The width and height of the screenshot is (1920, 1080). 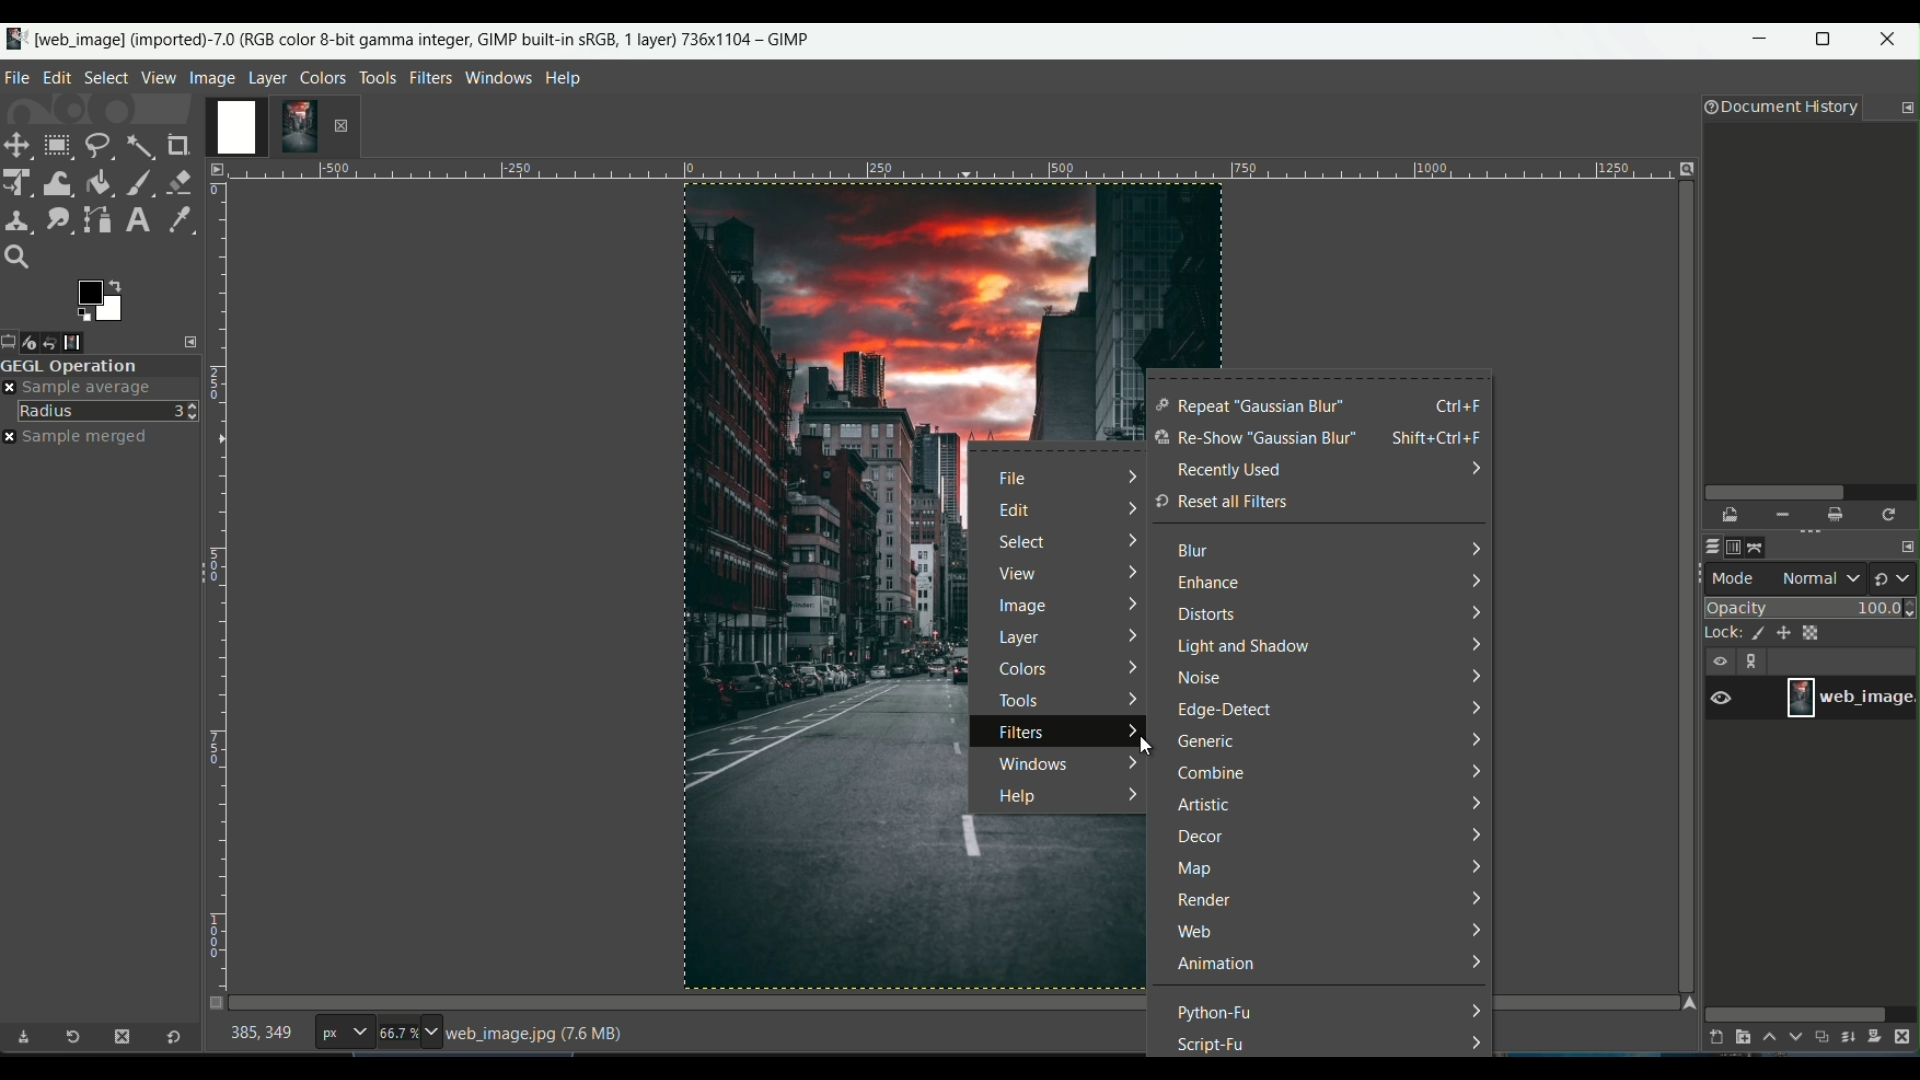 What do you see at coordinates (1712, 1037) in the screenshot?
I see `create new layer` at bounding box center [1712, 1037].